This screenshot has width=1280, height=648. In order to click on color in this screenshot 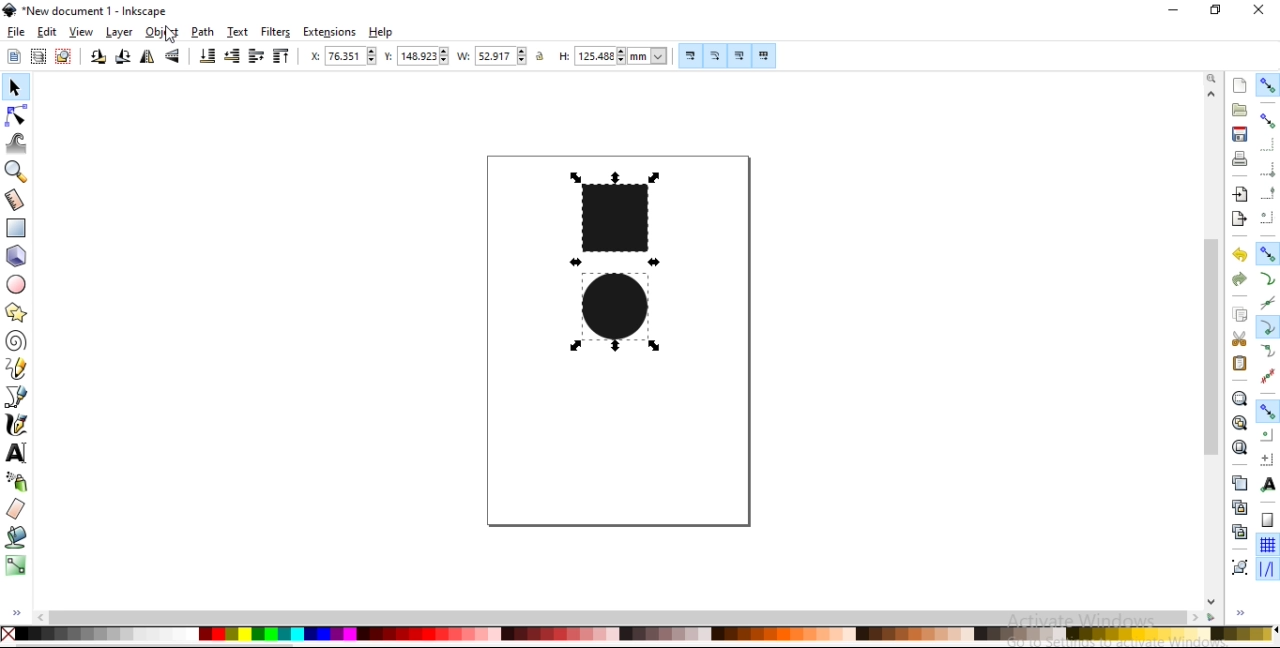, I will do `click(639, 634)`.